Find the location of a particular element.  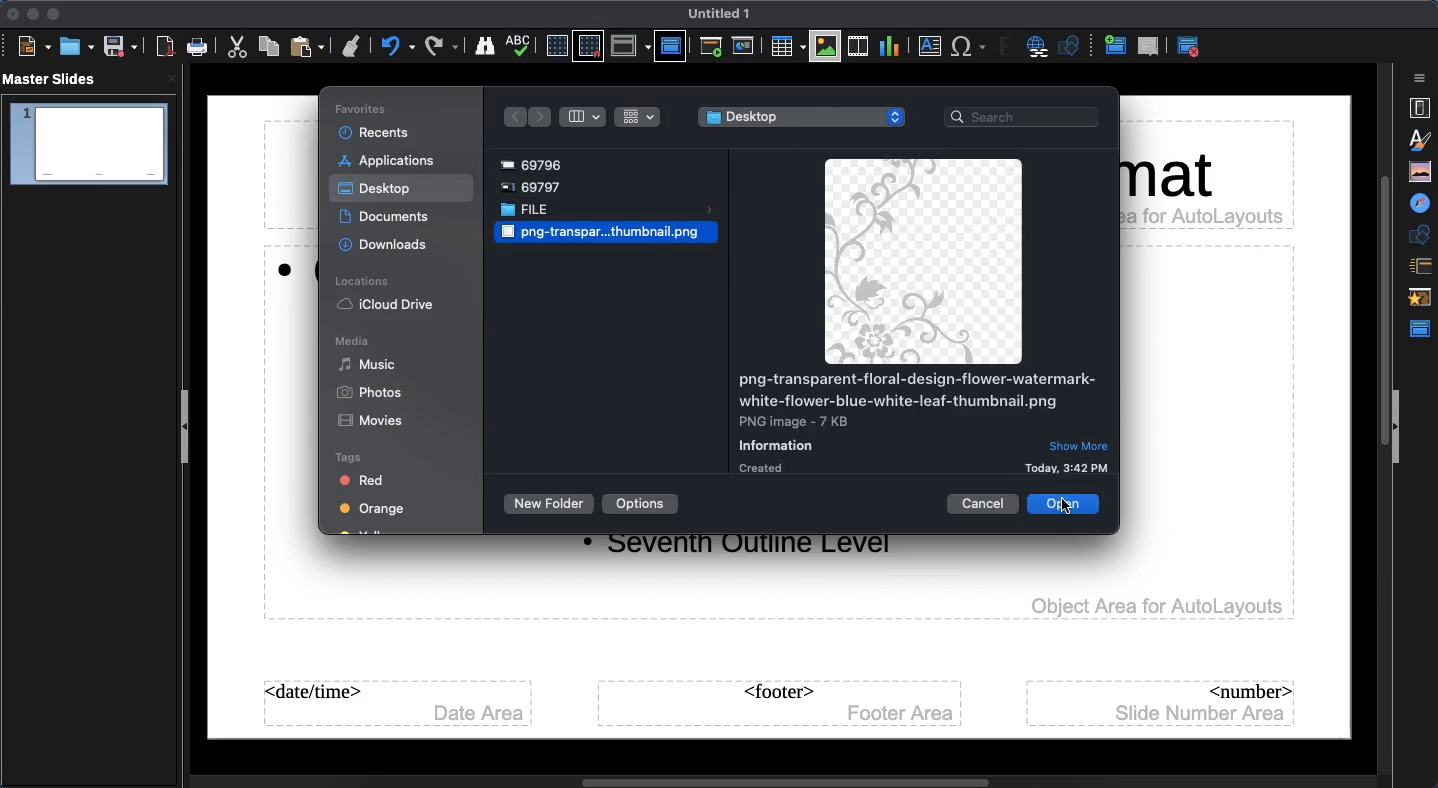

Shapes is located at coordinates (1072, 48).